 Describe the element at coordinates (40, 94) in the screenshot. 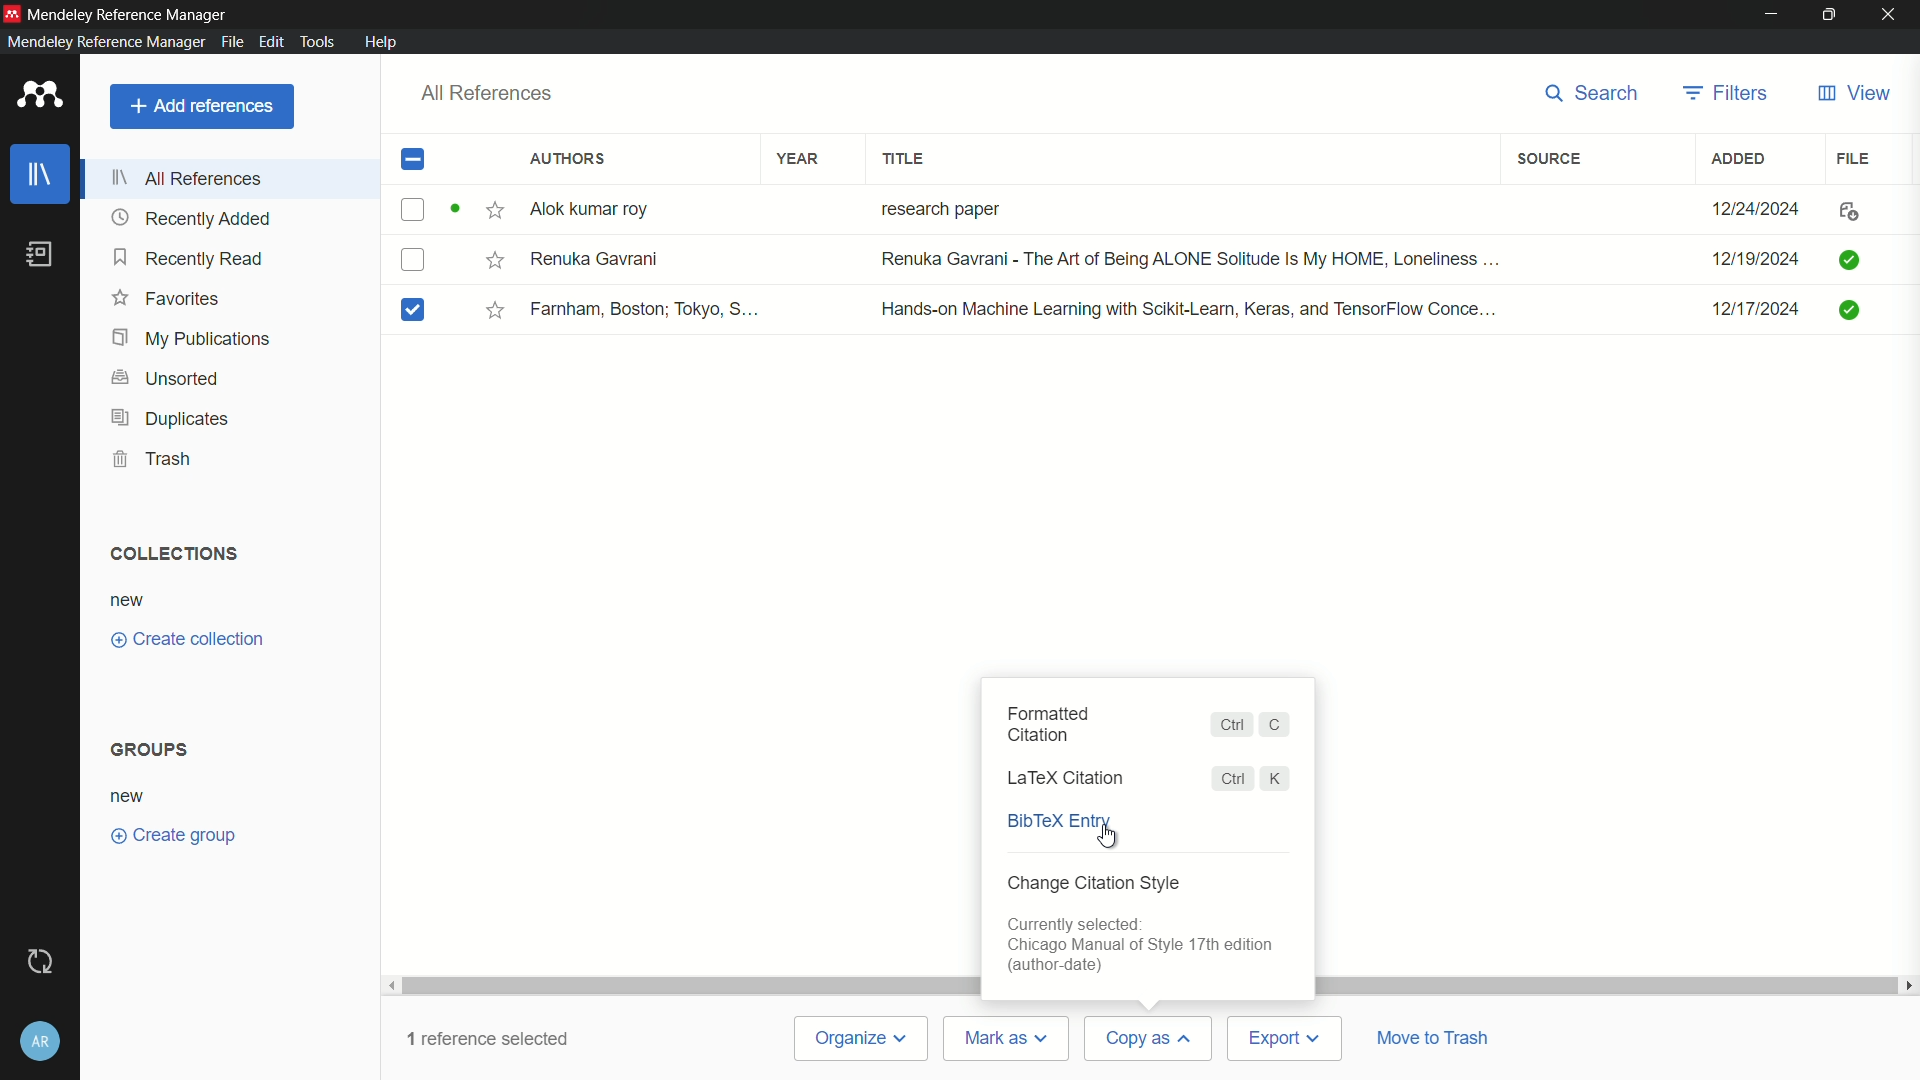

I see `app icon` at that location.